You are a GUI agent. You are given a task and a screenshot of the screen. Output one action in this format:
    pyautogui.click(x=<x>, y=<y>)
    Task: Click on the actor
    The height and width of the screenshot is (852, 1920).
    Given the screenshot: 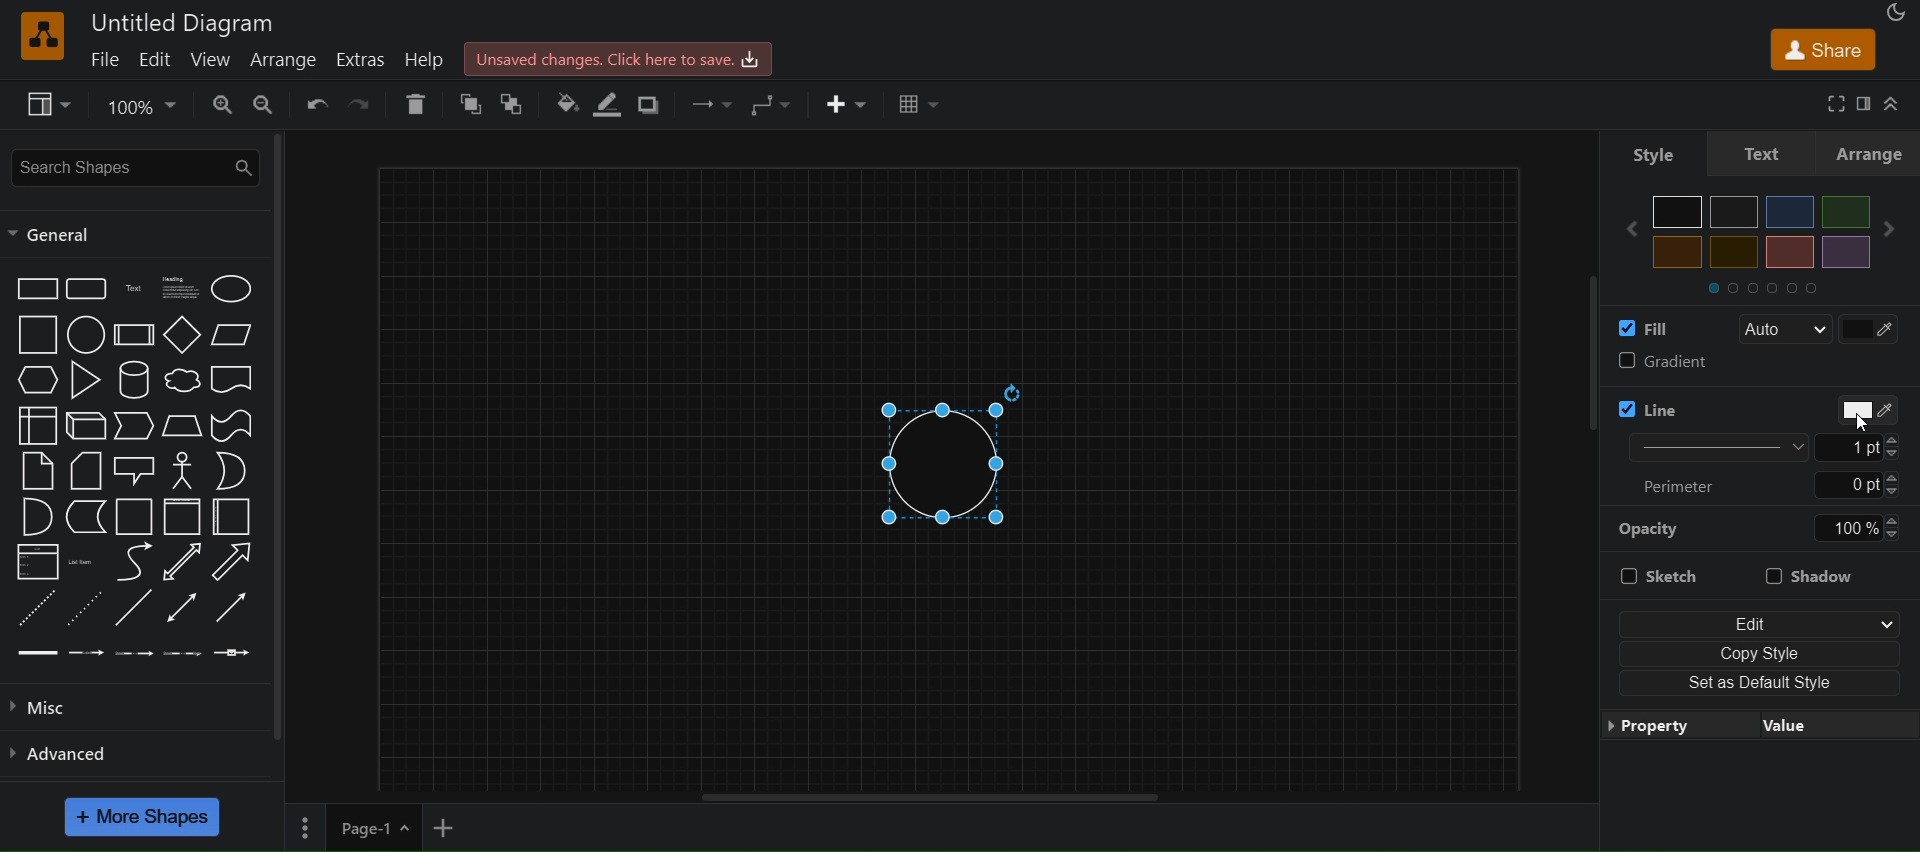 What is the action you would take?
    pyautogui.click(x=184, y=471)
    